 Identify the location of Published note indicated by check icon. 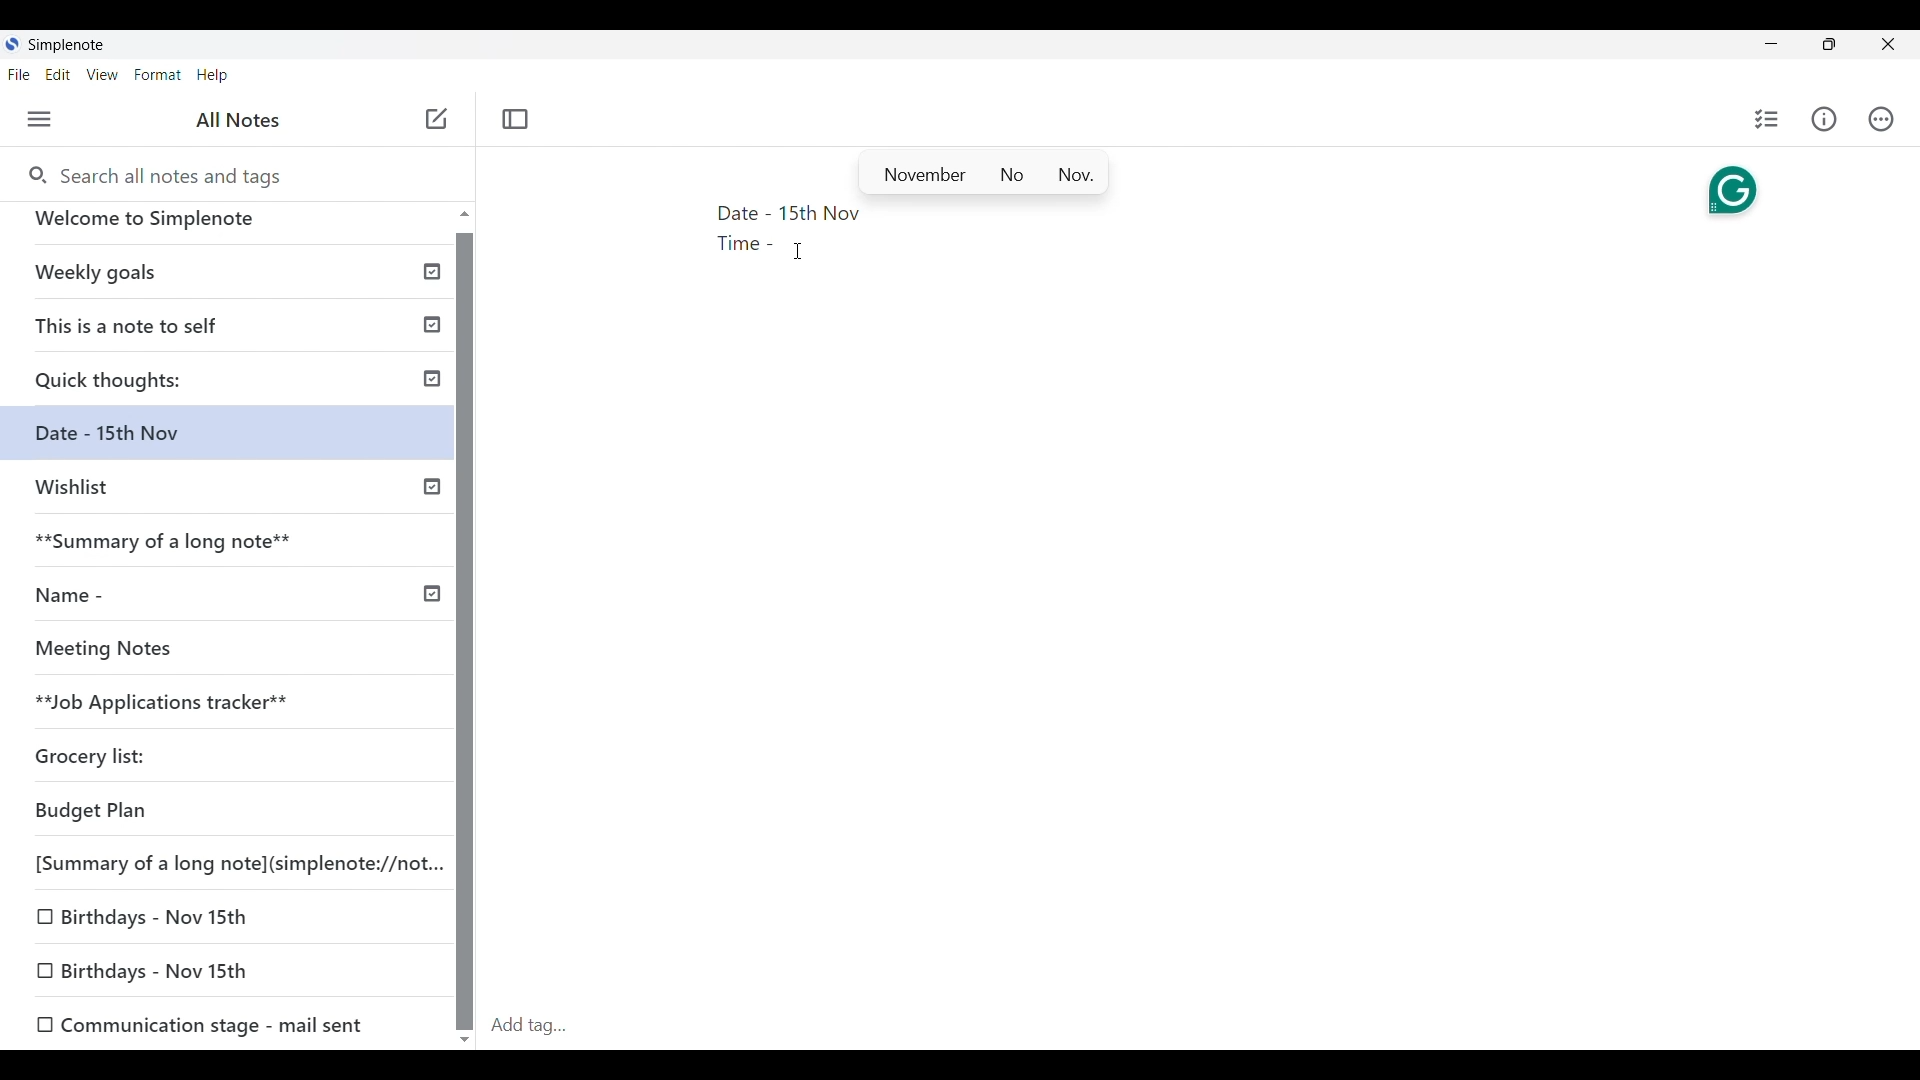
(230, 280).